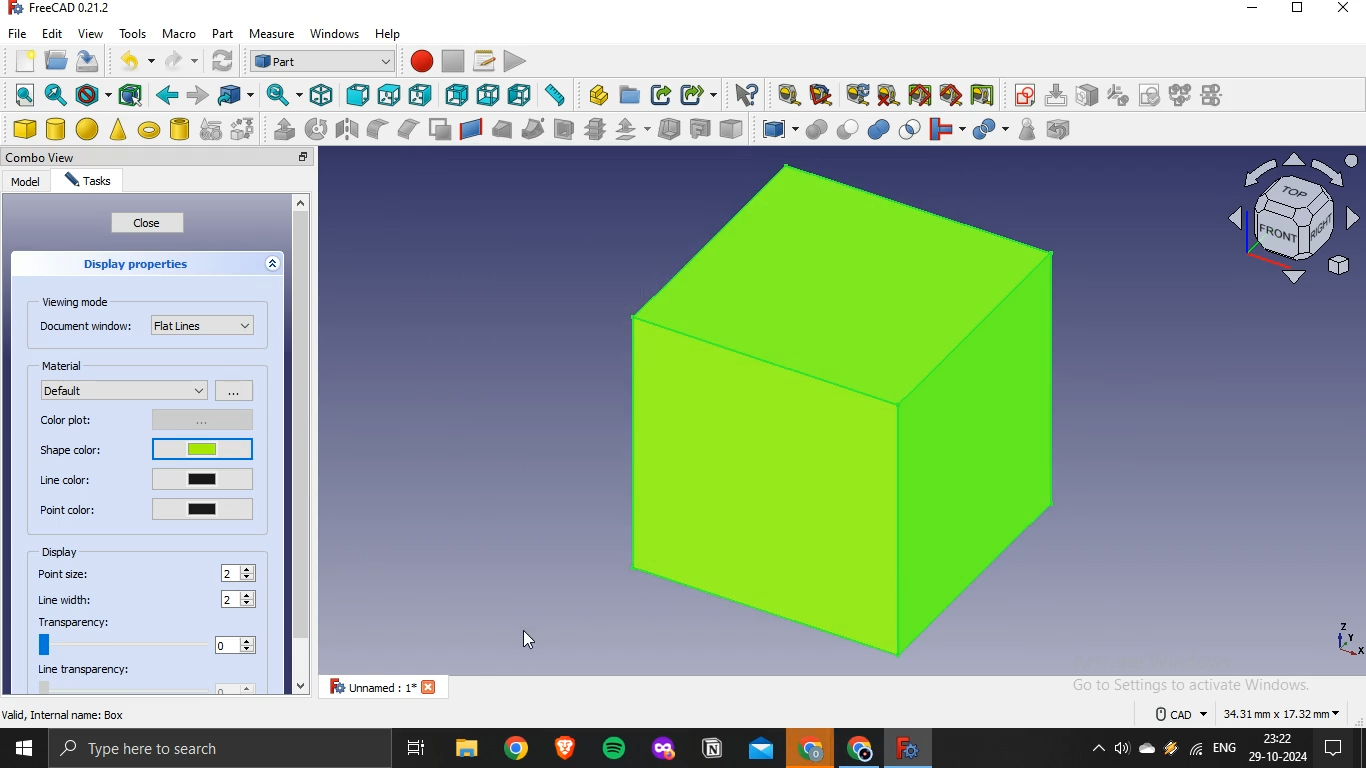  What do you see at coordinates (389, 686) in the screenshot?
I see `unnamed` at bounding box center [389, 686].